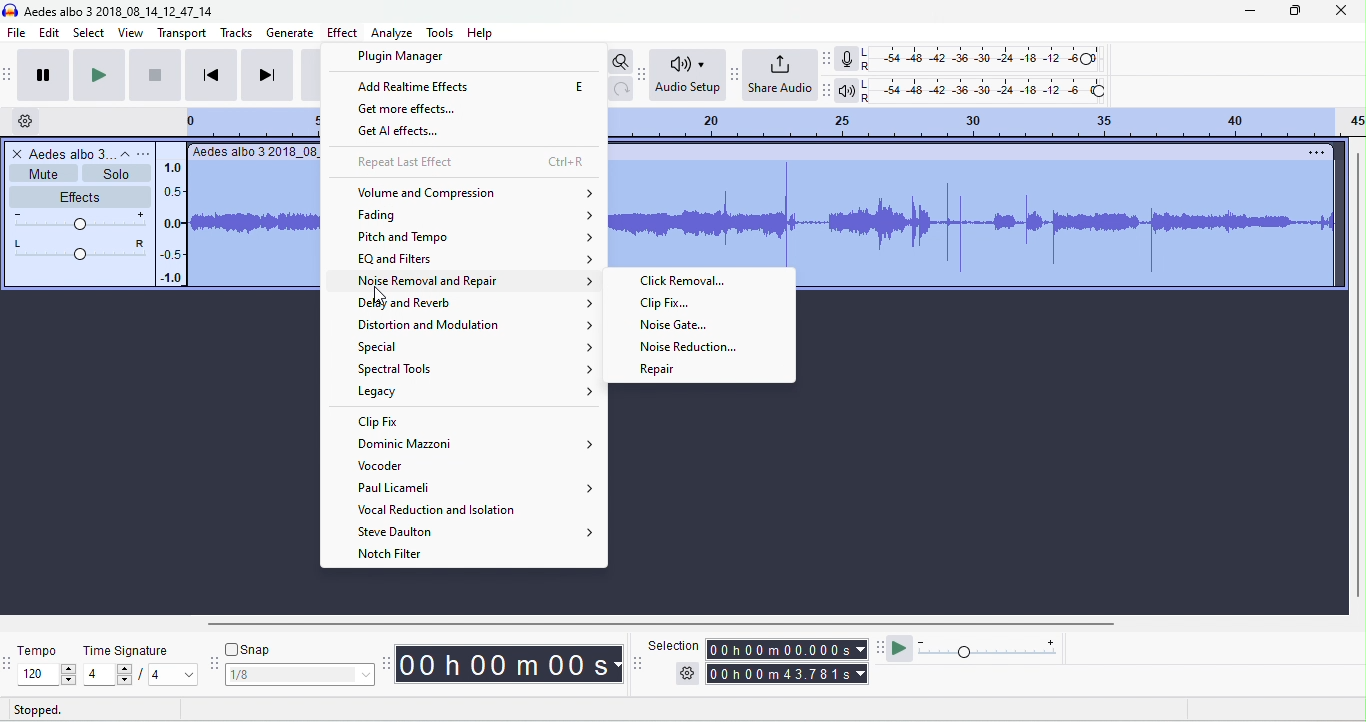 The image size is (1366, 722). Describe the element at coordinates (175, 221) in the screenshot. I see `amplitude` at that location.